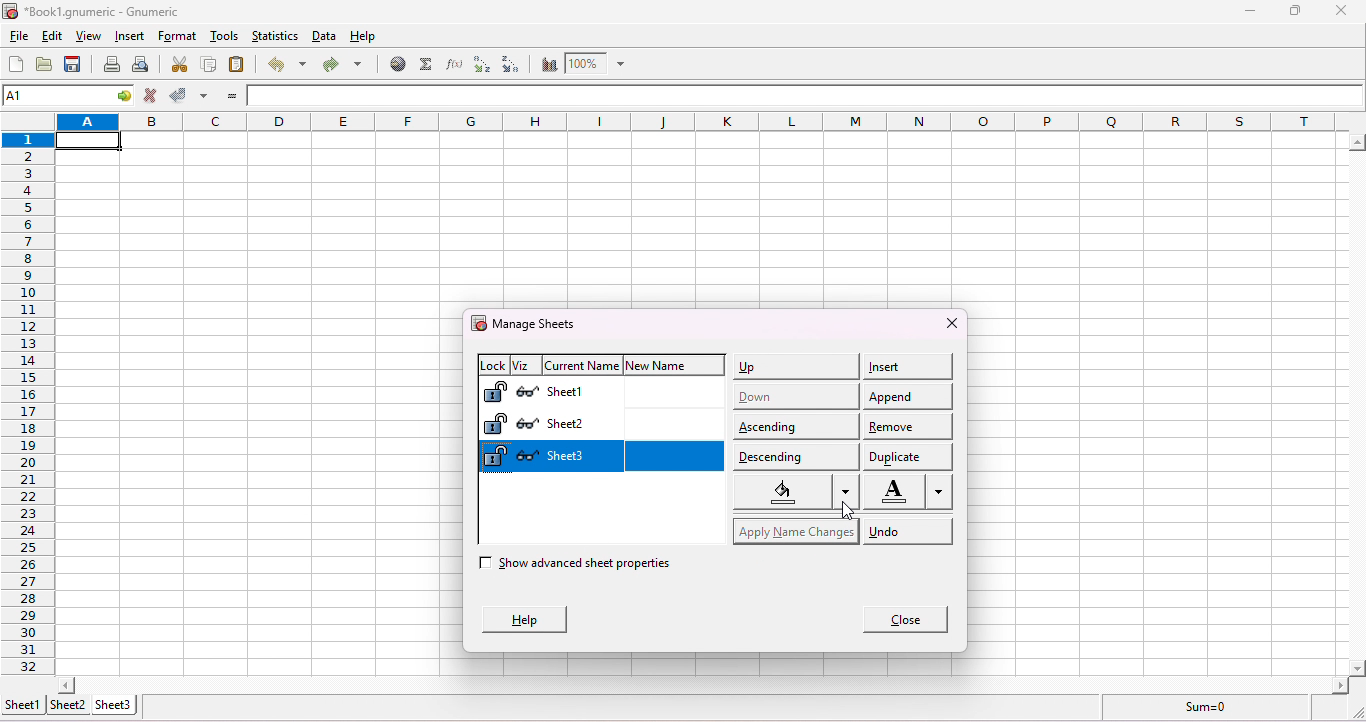 This screenshot has width=1366, height=722. What do you see at coordinates (513, 63) in the screenshot?
I see `sort descending order` at bounding box center [513, 63].